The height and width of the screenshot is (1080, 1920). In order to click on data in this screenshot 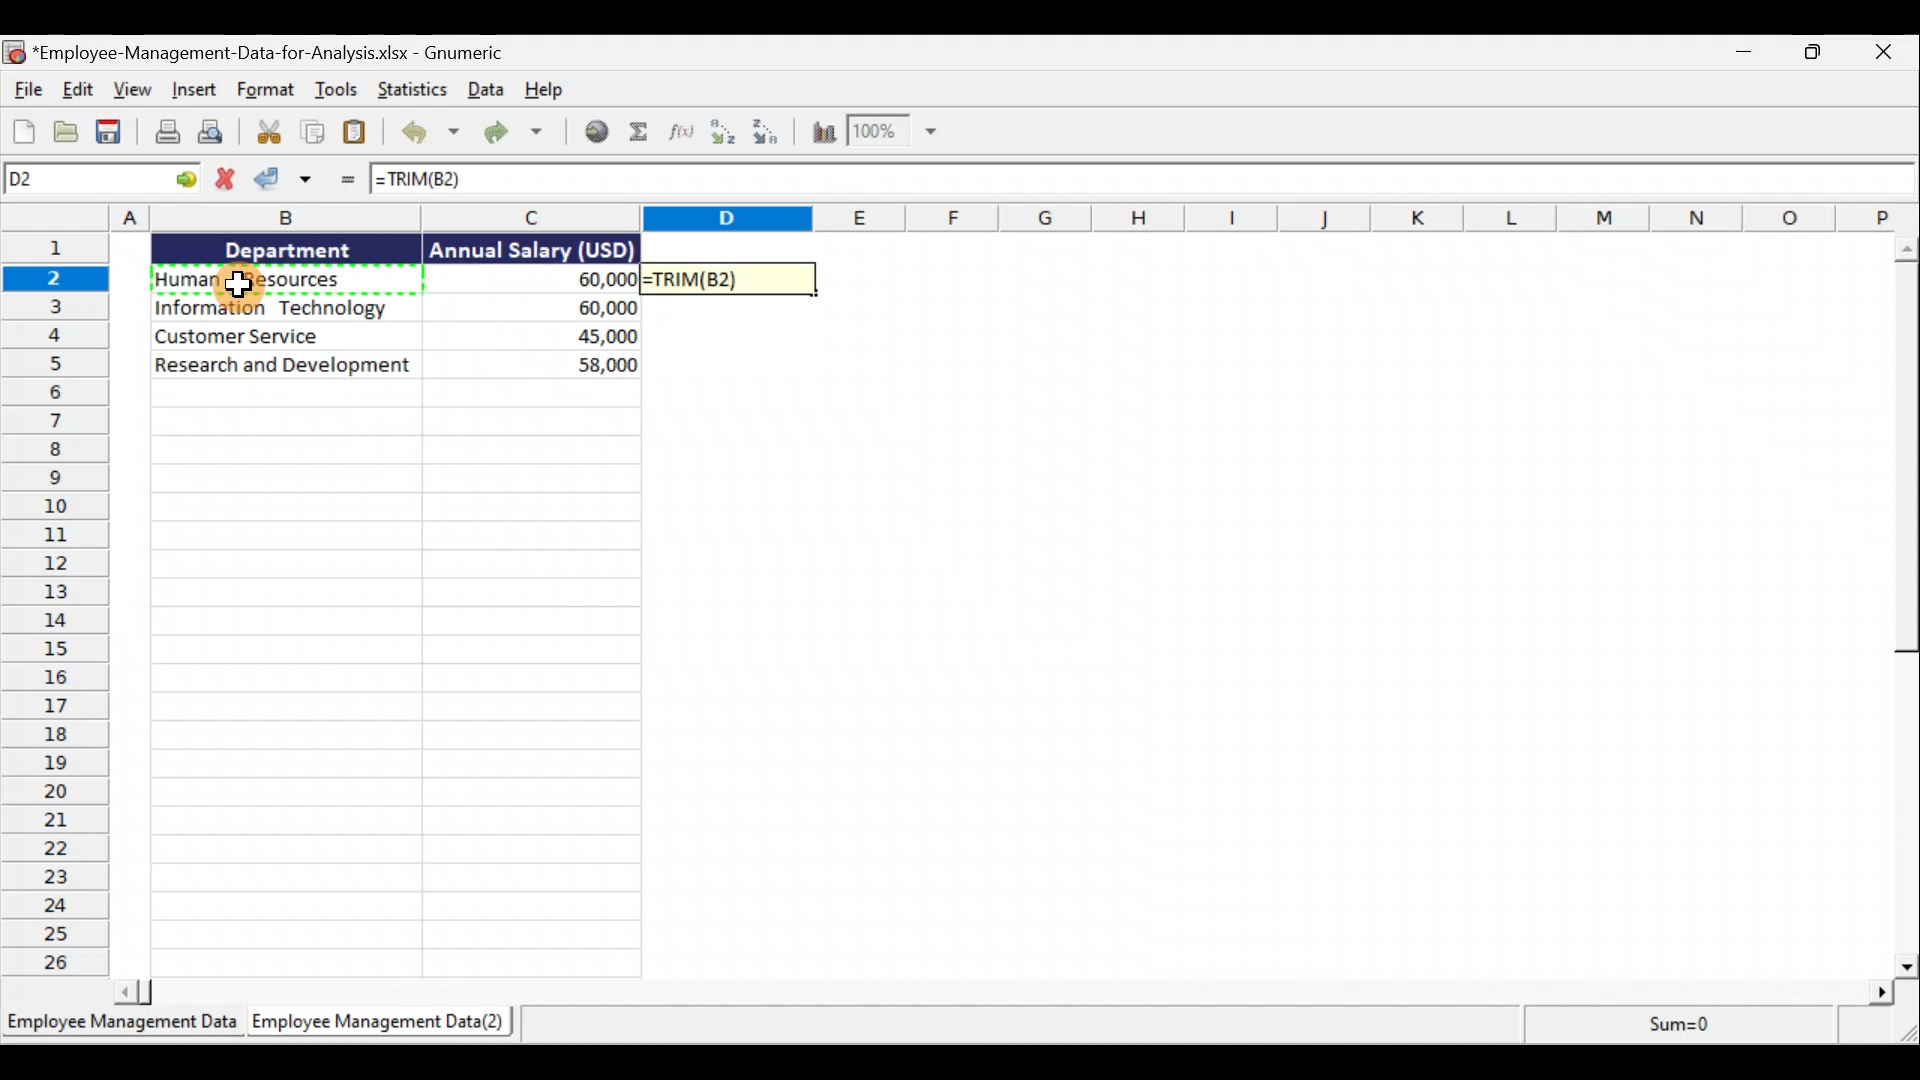, I will do `click(388, 366)`.